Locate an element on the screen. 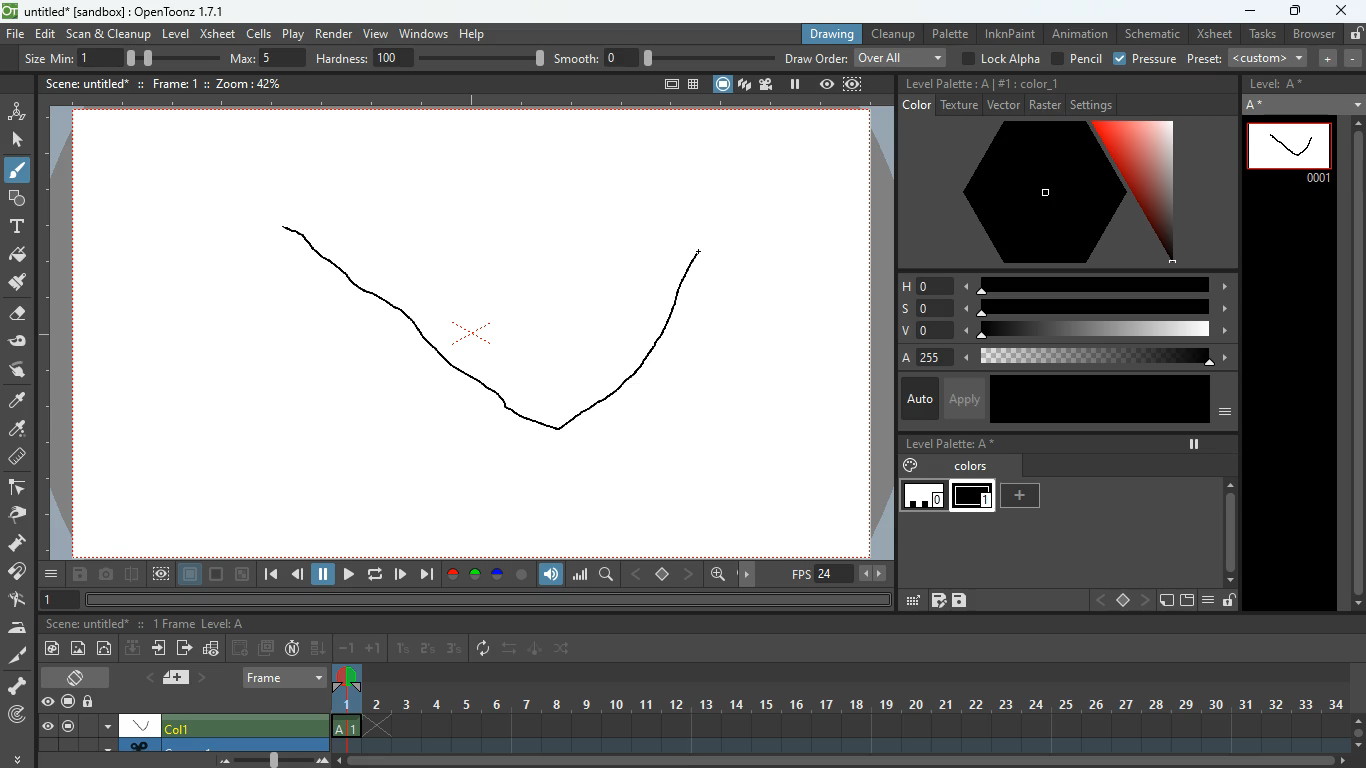 The image size is (1366, 768). camera is located at coordinates (108, 575).